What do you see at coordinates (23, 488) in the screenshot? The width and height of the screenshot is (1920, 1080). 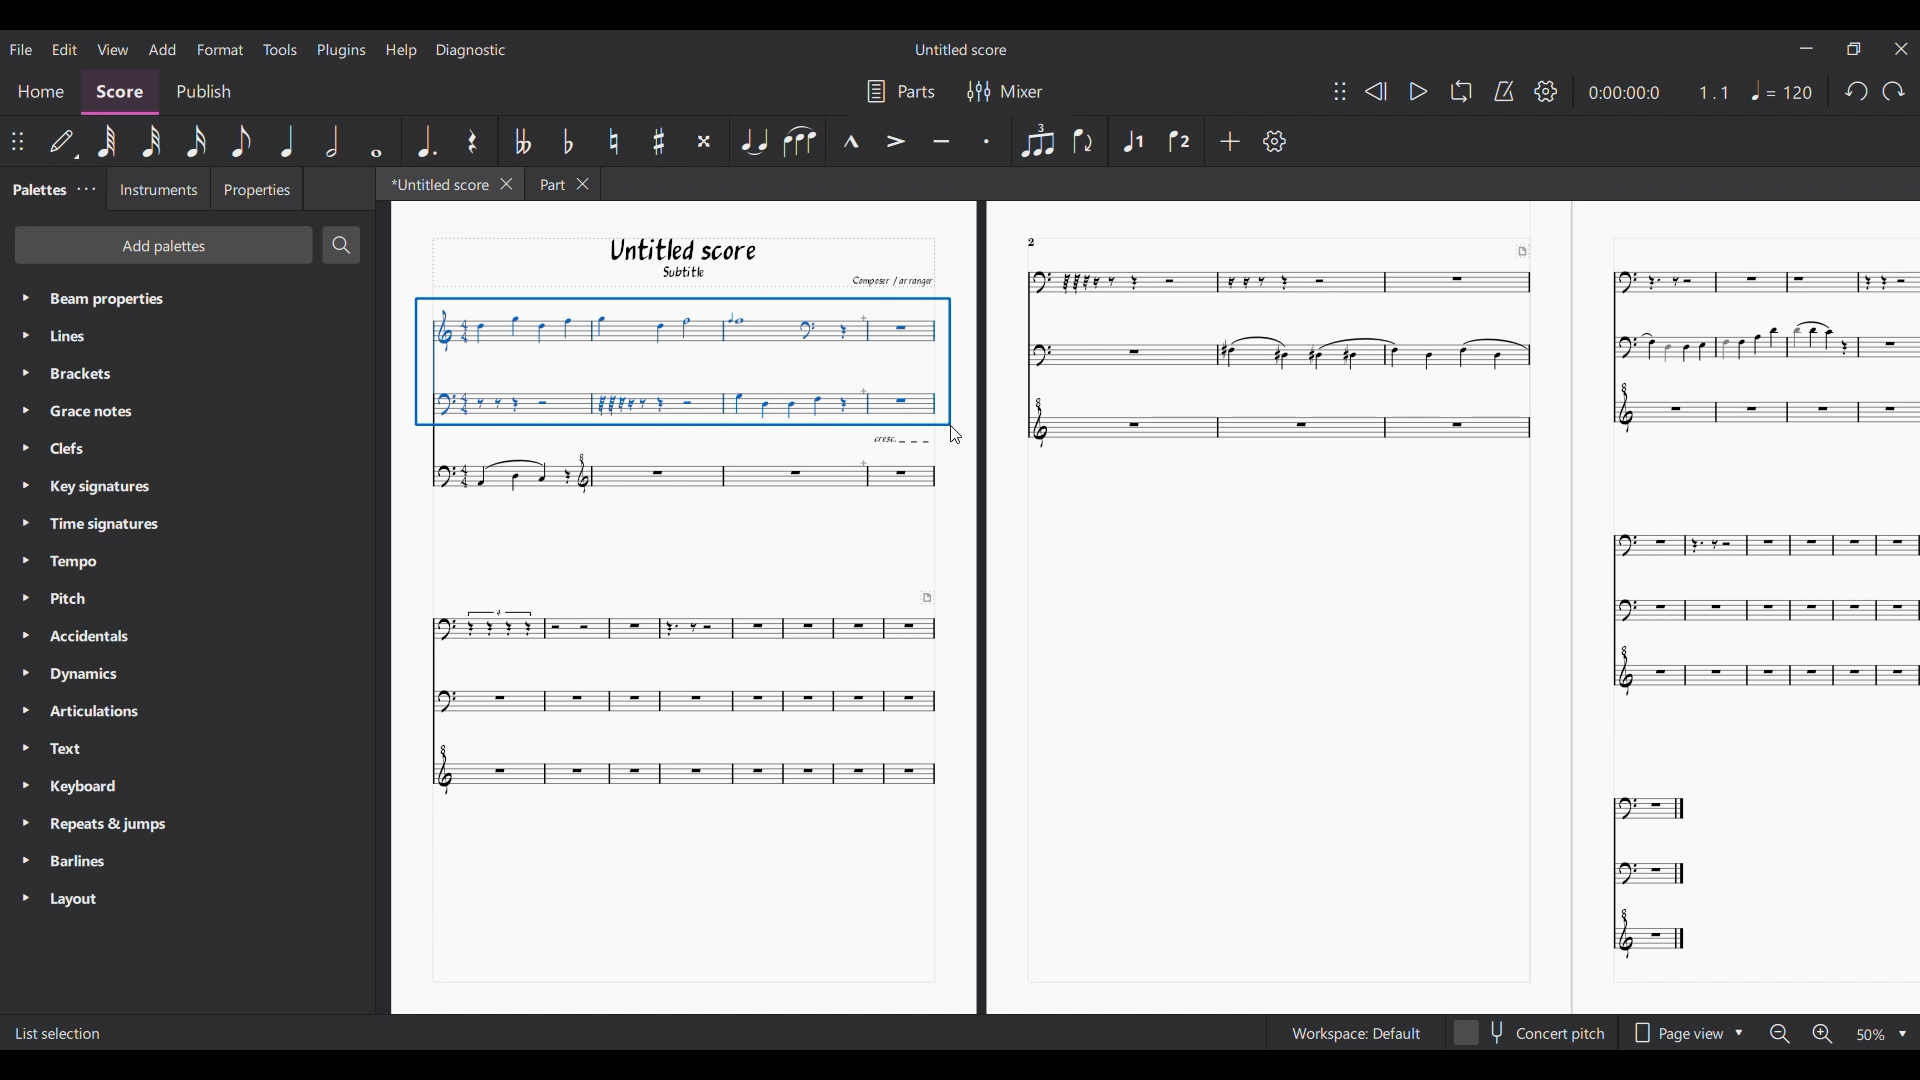 I see `` at bounding box center [23, 488].